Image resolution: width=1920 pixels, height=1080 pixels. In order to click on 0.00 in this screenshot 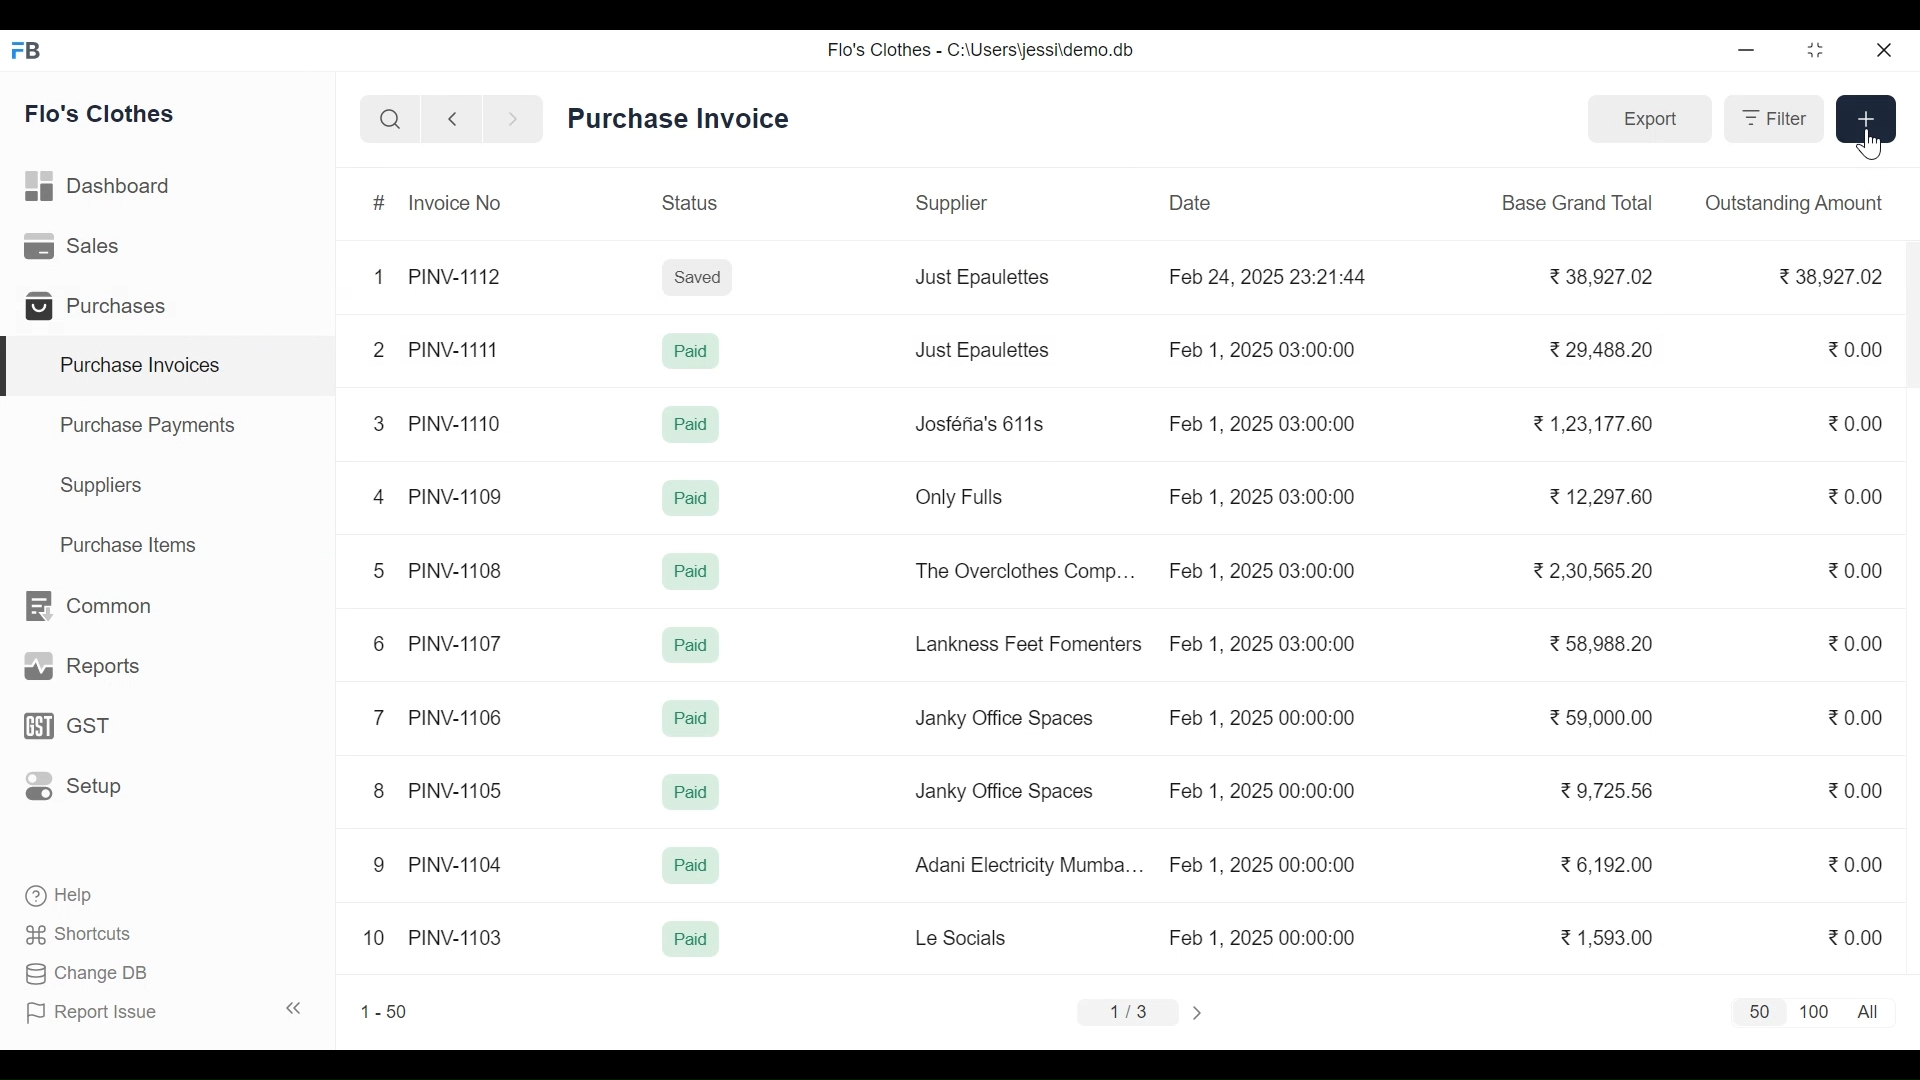, I will do `click(1857, 423)`.